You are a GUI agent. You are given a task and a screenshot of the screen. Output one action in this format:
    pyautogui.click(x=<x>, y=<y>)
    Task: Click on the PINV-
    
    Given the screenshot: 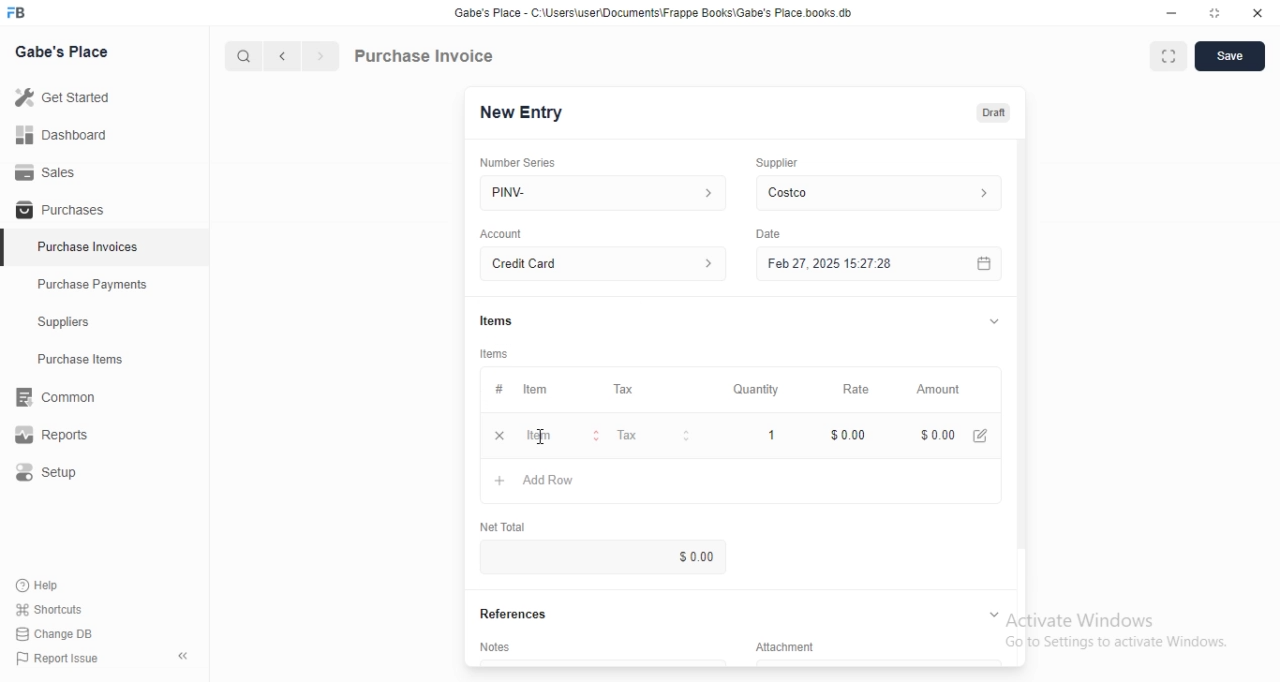 What is the action you would take?
    pyautogui.click(x=603, y=193)
    